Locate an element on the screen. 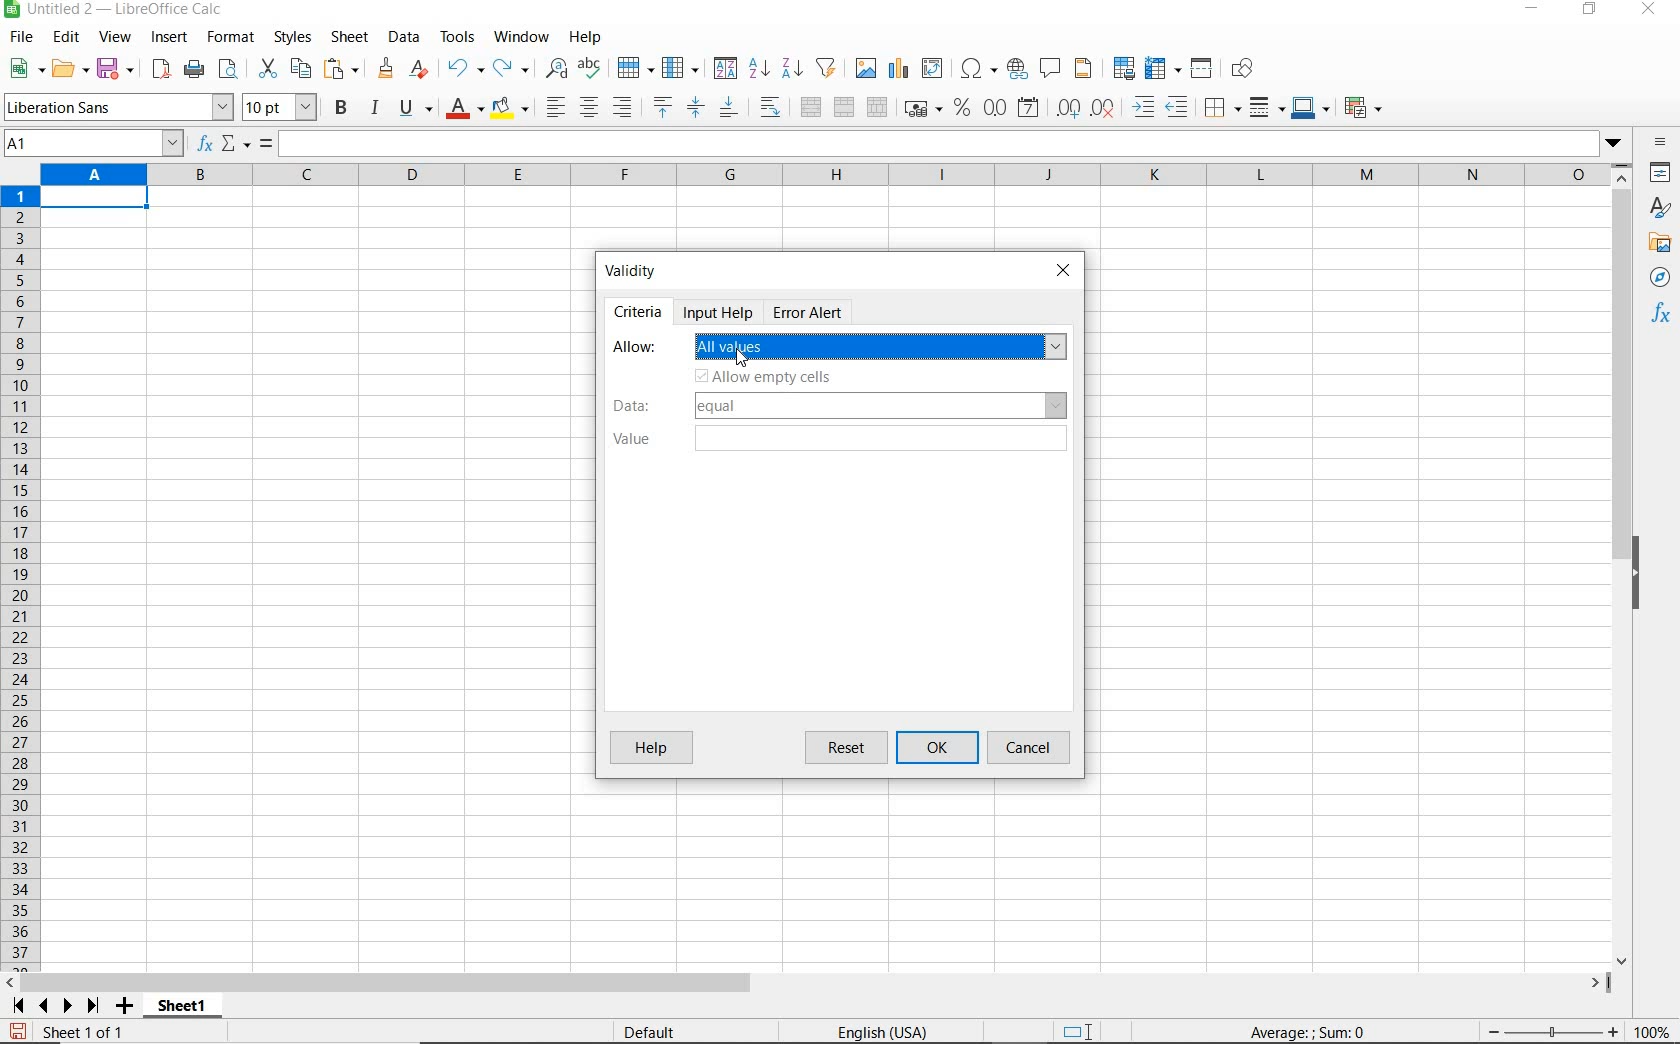 This screenshot has height=1044, width=1680. sheet1 is located at coordinates (181, 1009).